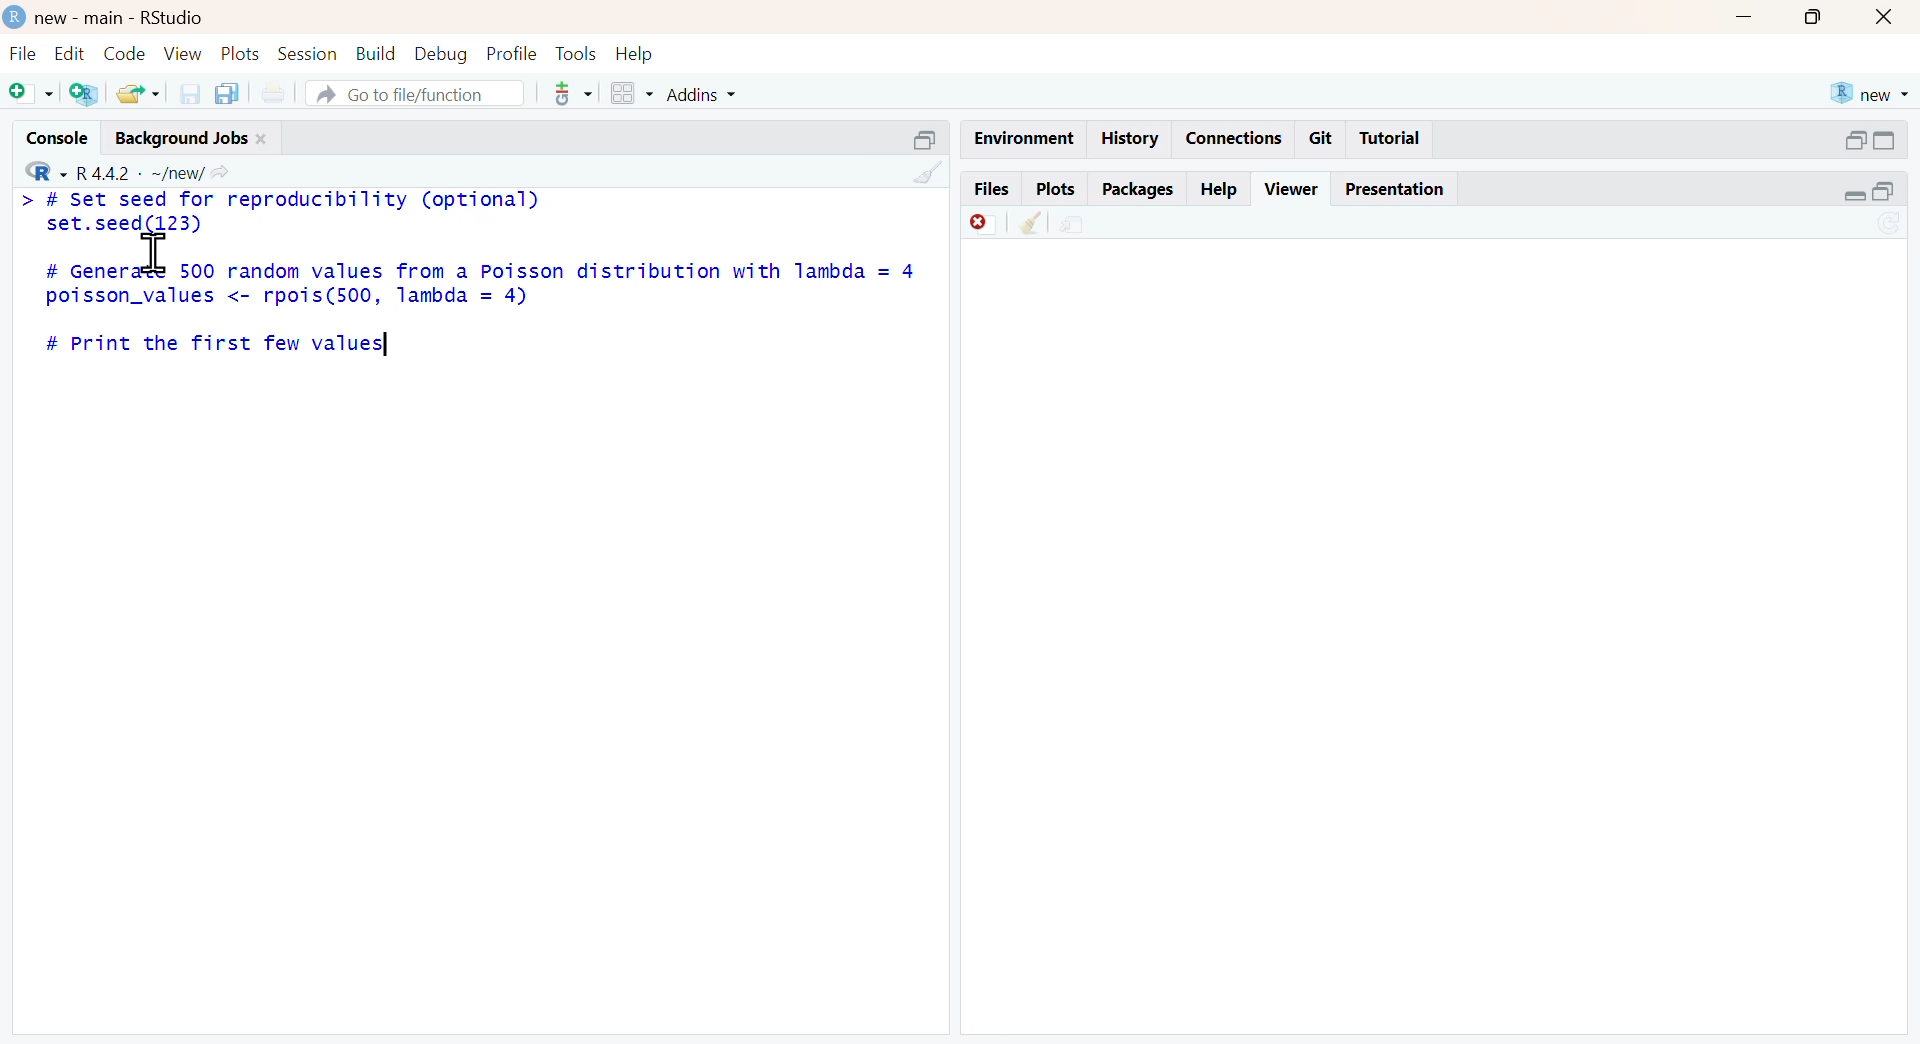  What do you see at coordinates (701, 96) in the screenshot?
I see `addins` at bounding box center [701, 96].